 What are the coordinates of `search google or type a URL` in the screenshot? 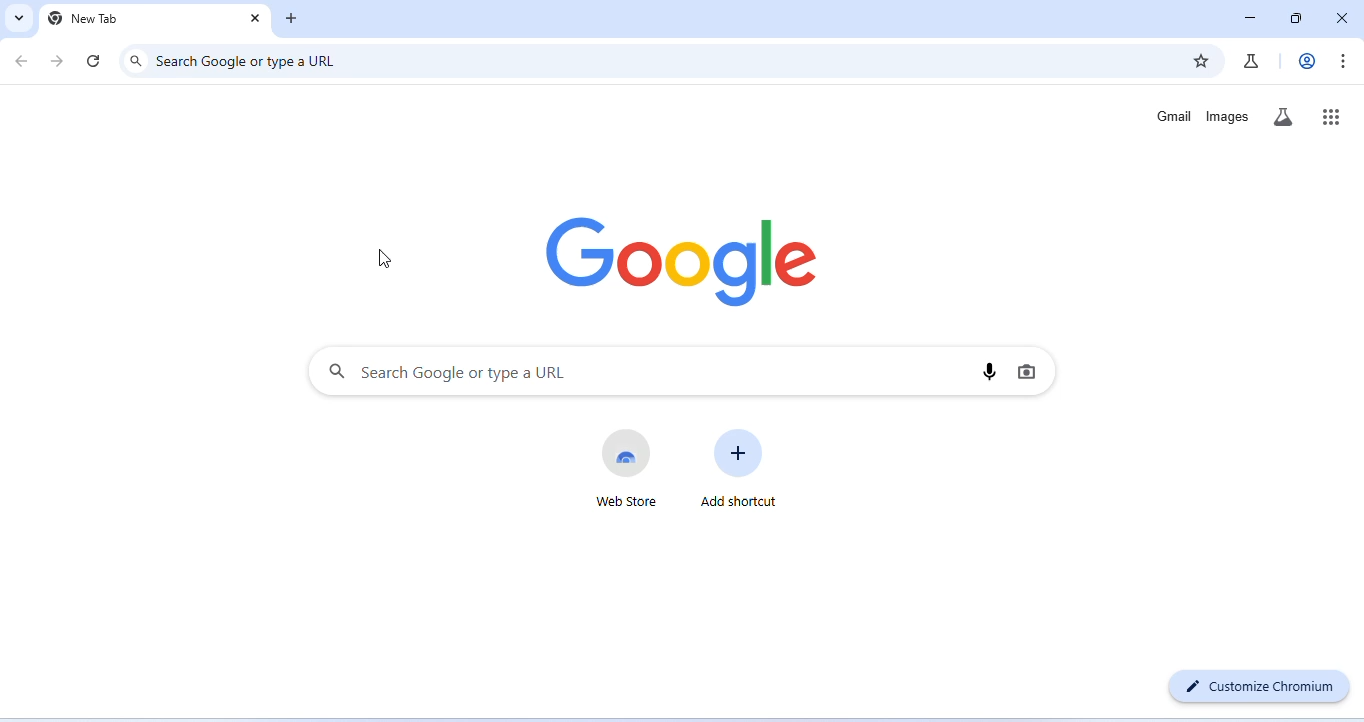 It's located at (451, 372).